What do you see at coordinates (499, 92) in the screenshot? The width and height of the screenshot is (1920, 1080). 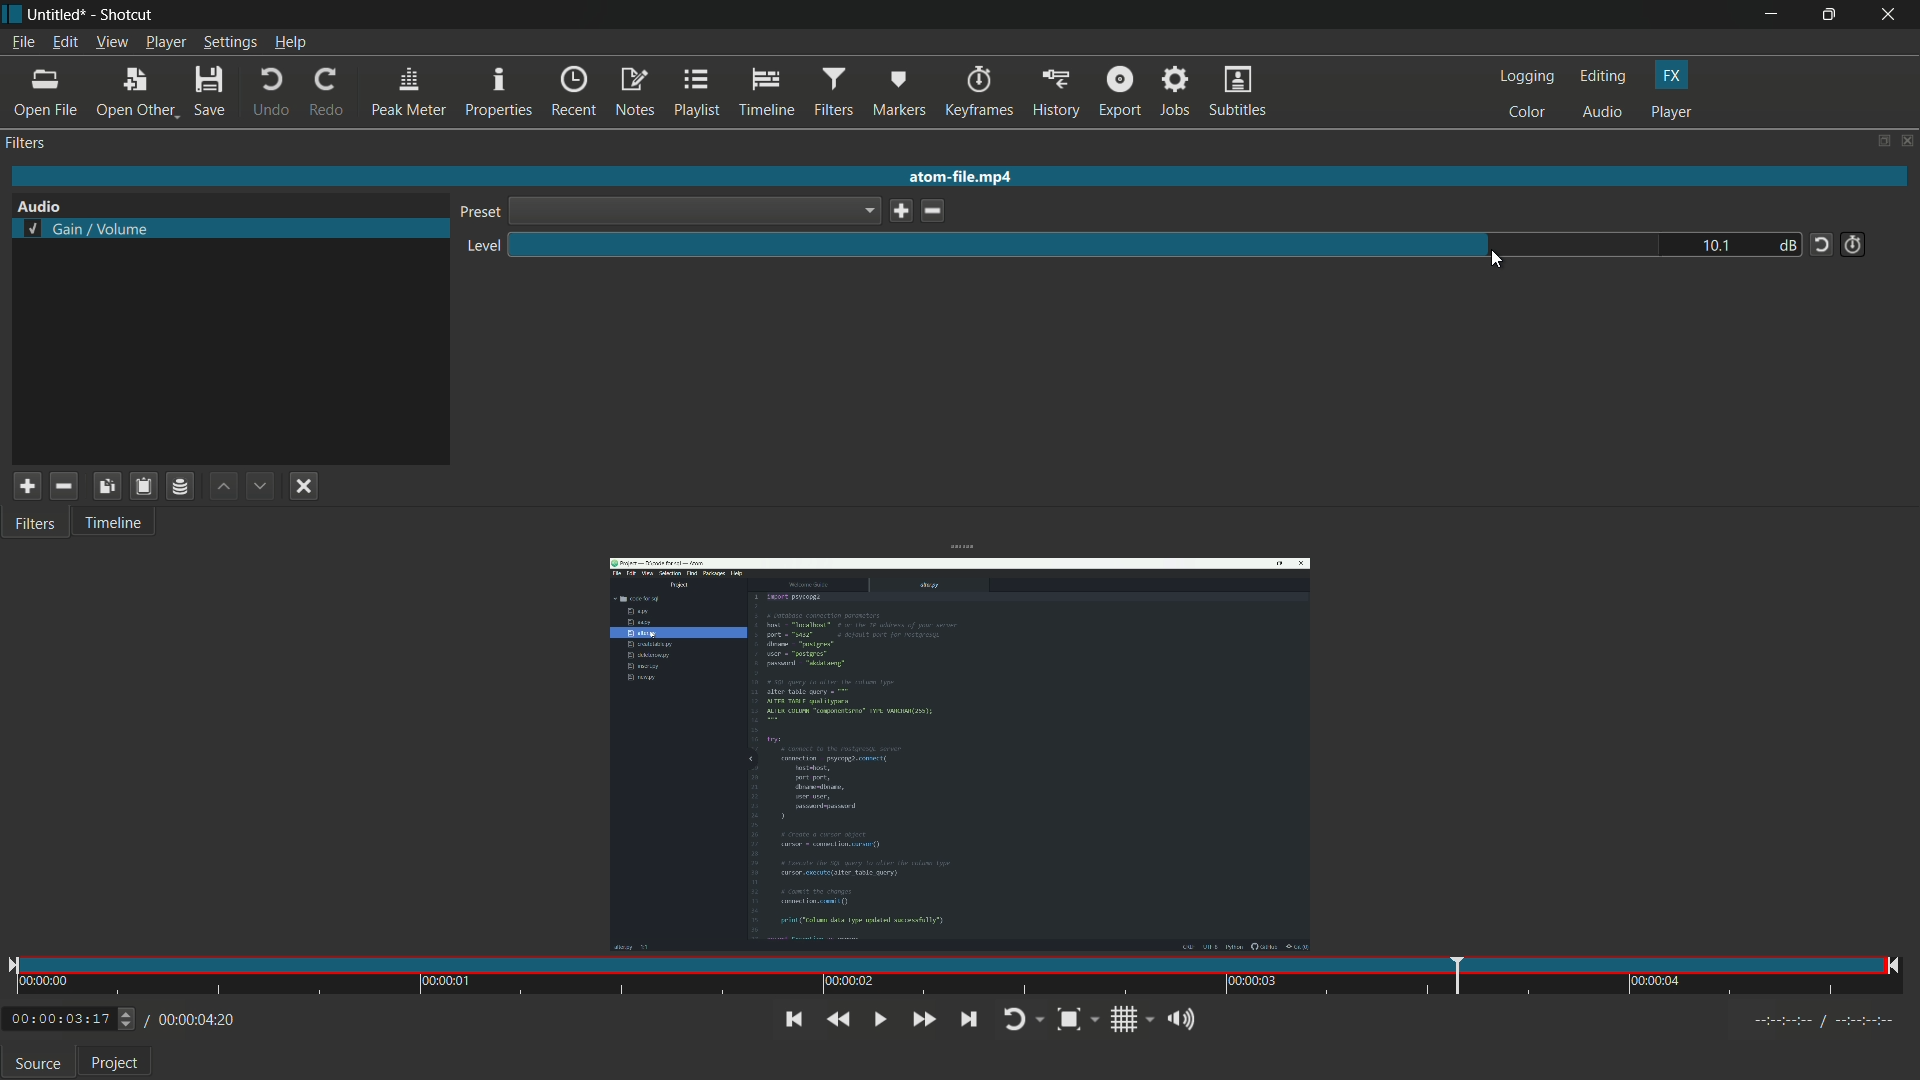 I see `properties` at bounding box center [499, 92].